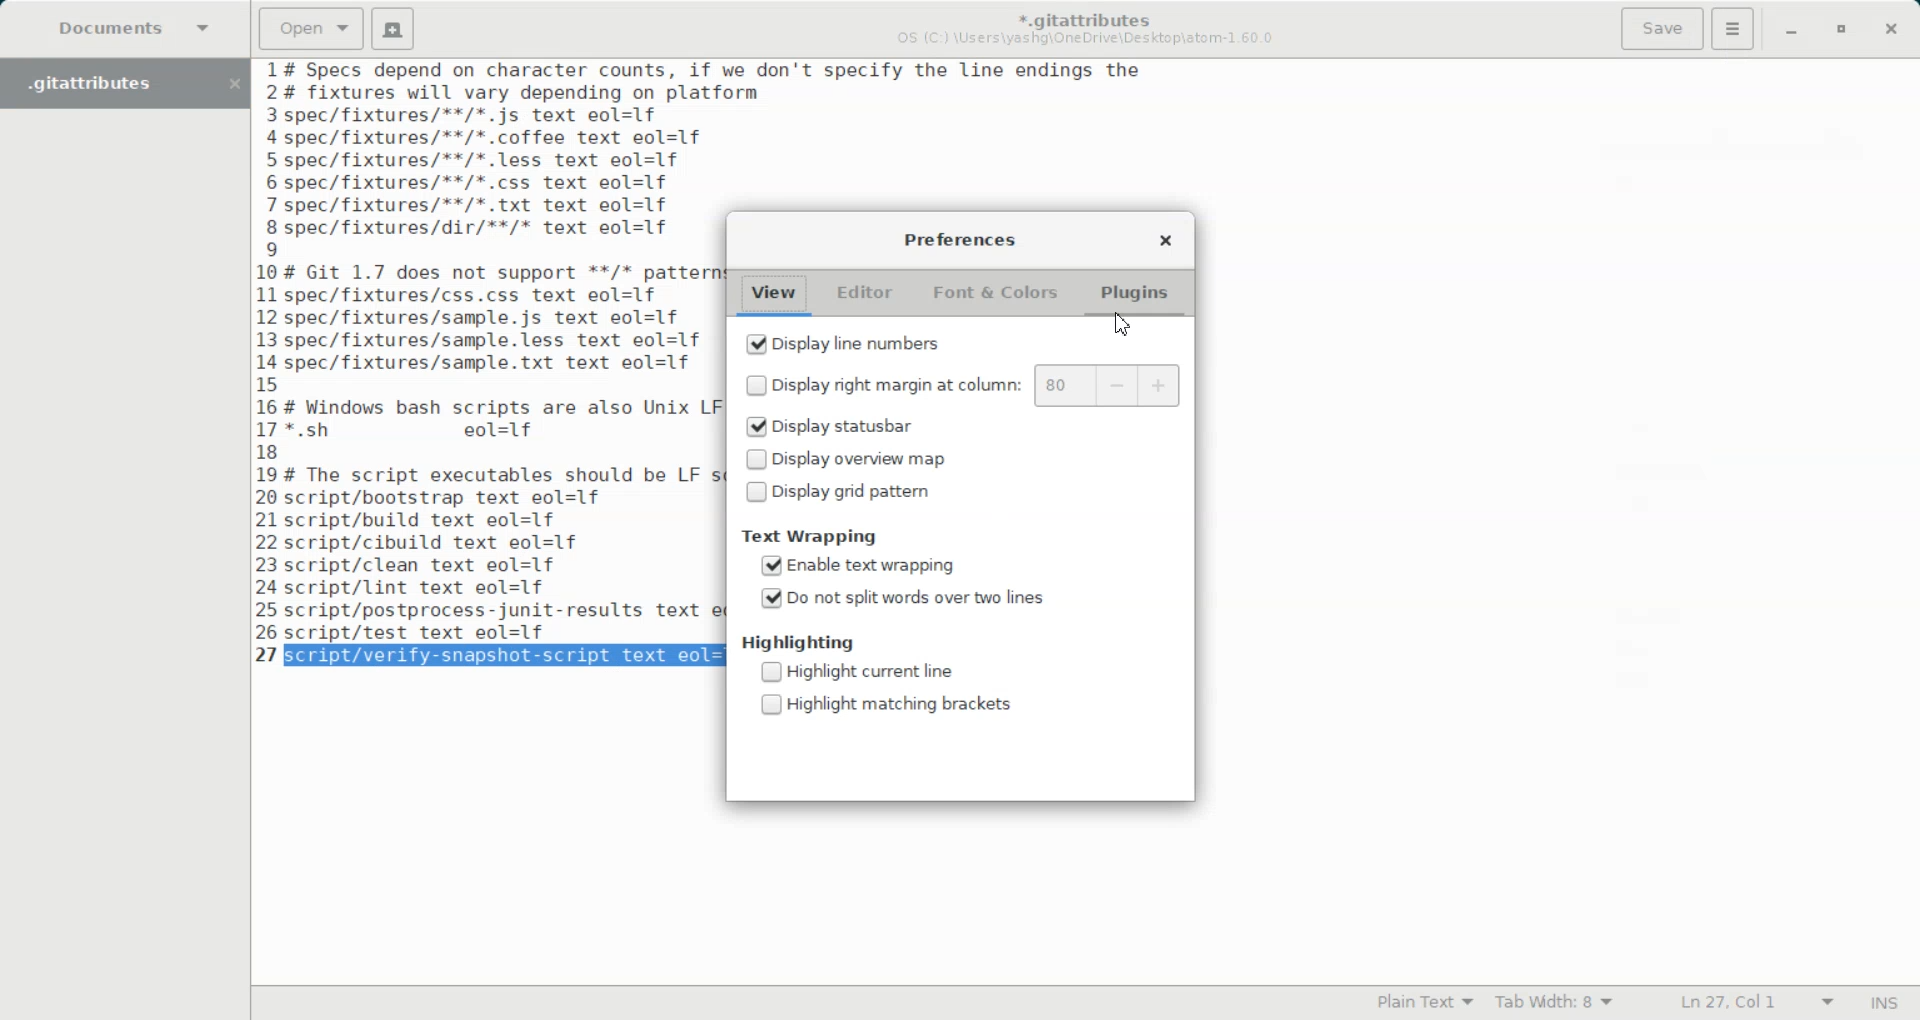 This screenshot has height=1020, width=1920. Describe the element at coordinates (1790, 32) in the screenshot. I see `Minimize` at that location.